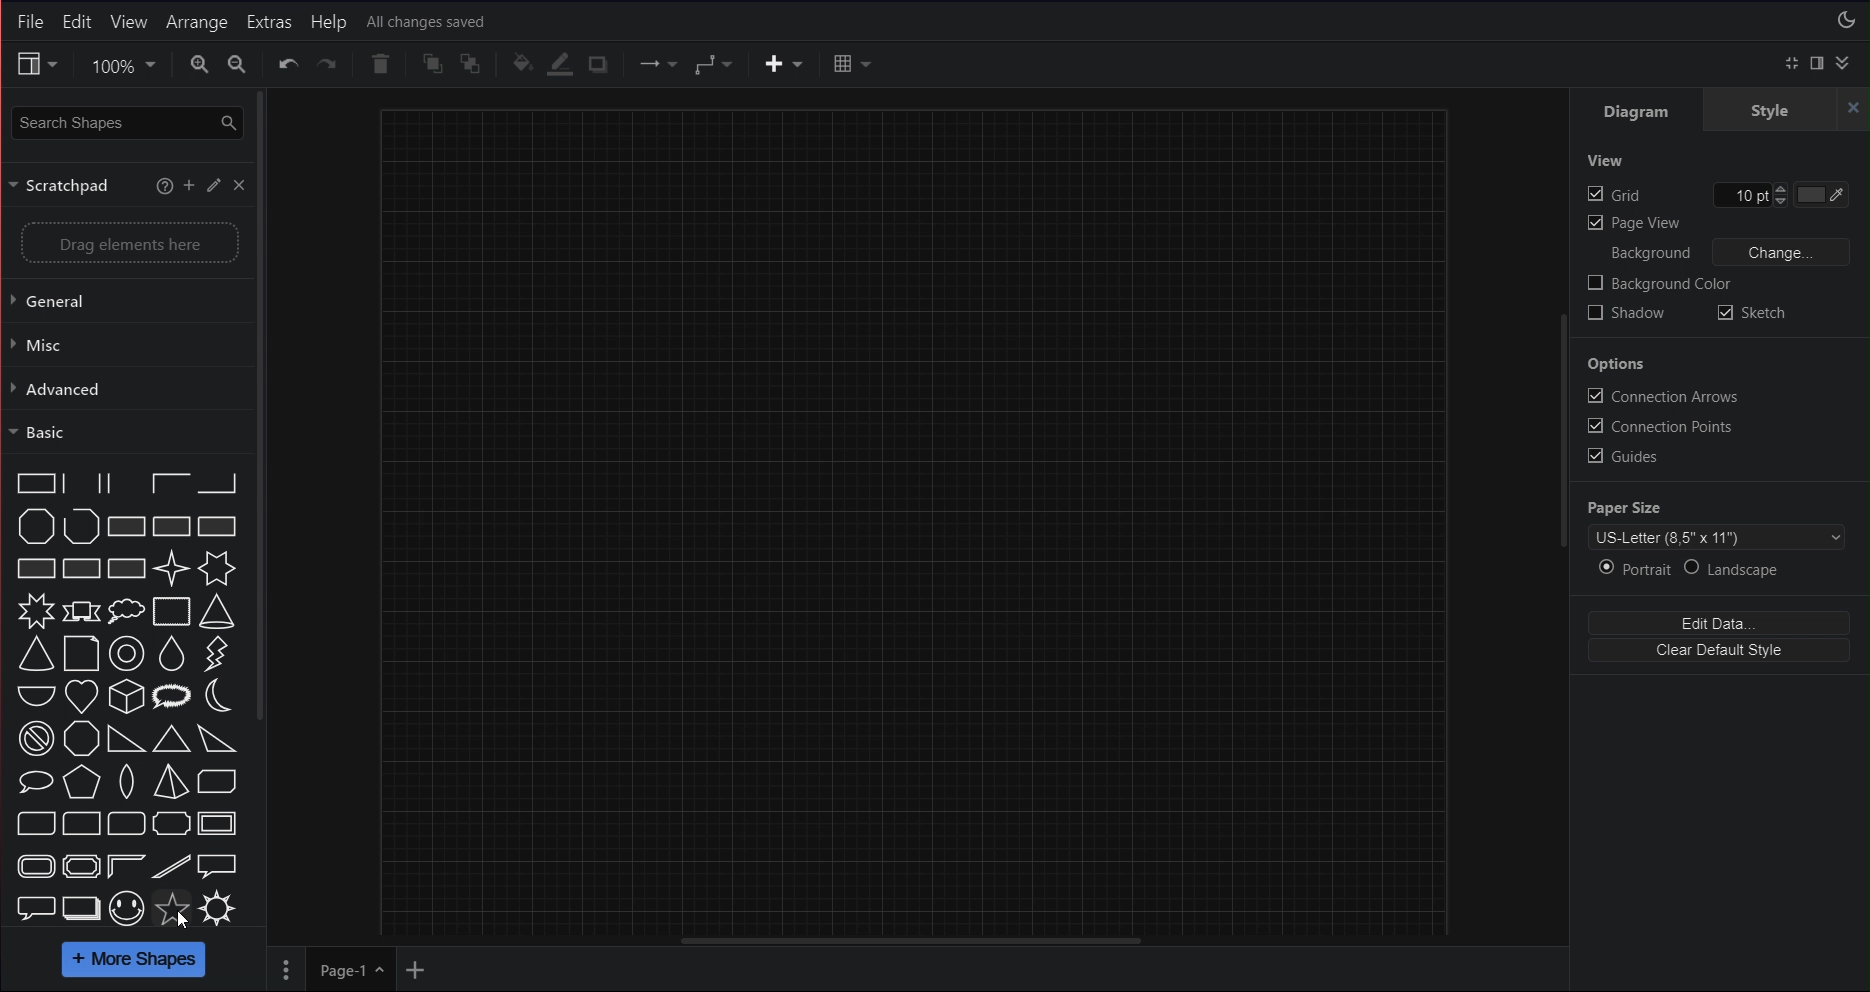 The height and width of the screenshot is (992, 1870). Describe the element at coordinates (35, 64) in the screenshot. I see `View` at that location.